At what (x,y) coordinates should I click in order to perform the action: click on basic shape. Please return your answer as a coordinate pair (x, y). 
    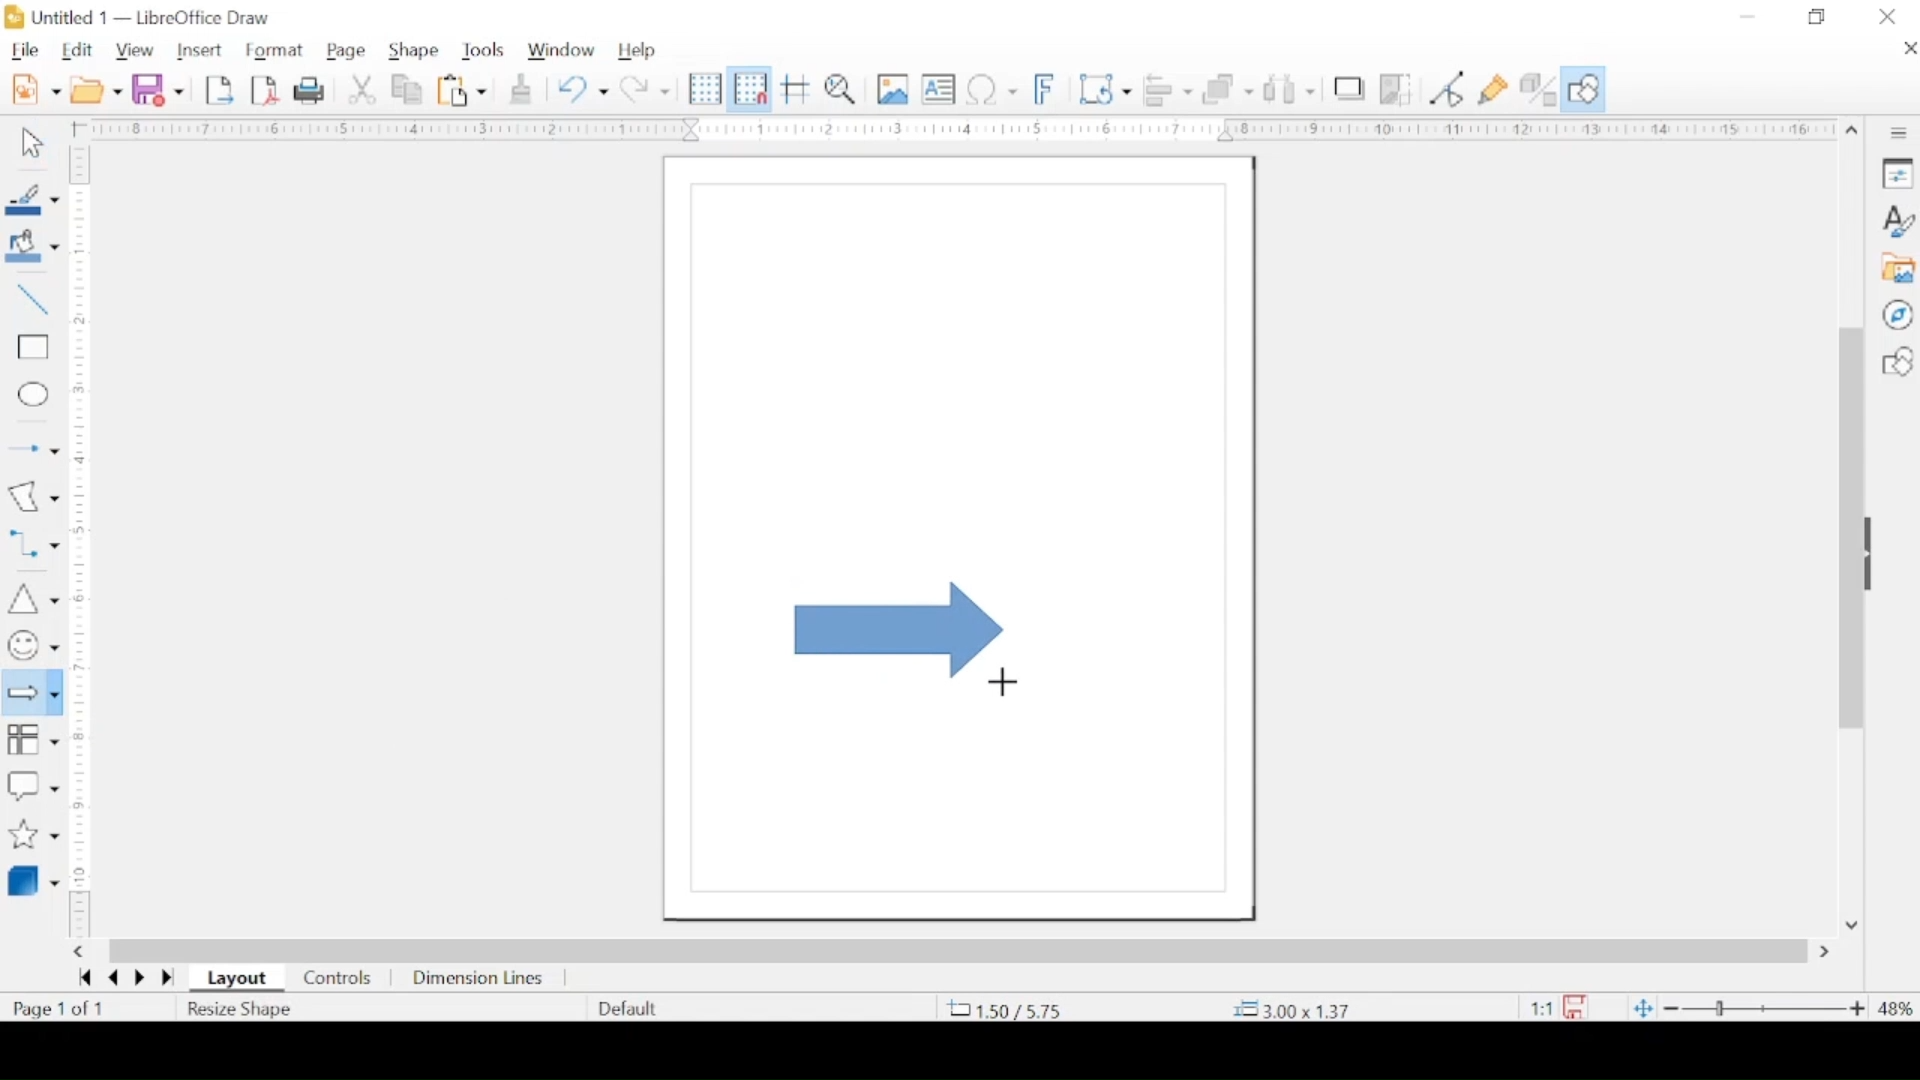
    Looking at the image, I should click on (1896, 361).